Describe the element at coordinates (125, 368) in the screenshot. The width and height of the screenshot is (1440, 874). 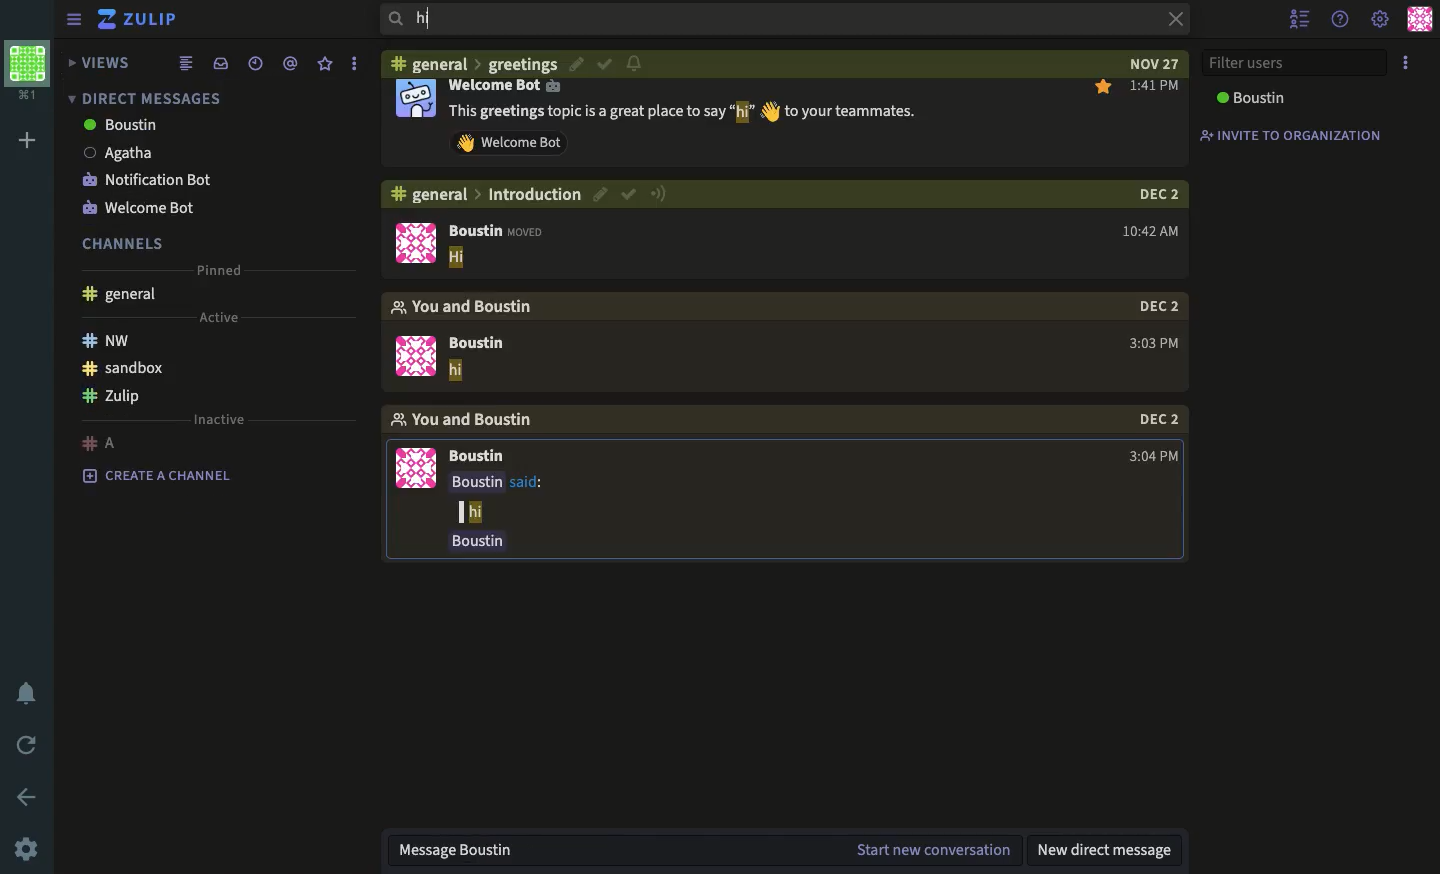
I see `sandbox` at that location.